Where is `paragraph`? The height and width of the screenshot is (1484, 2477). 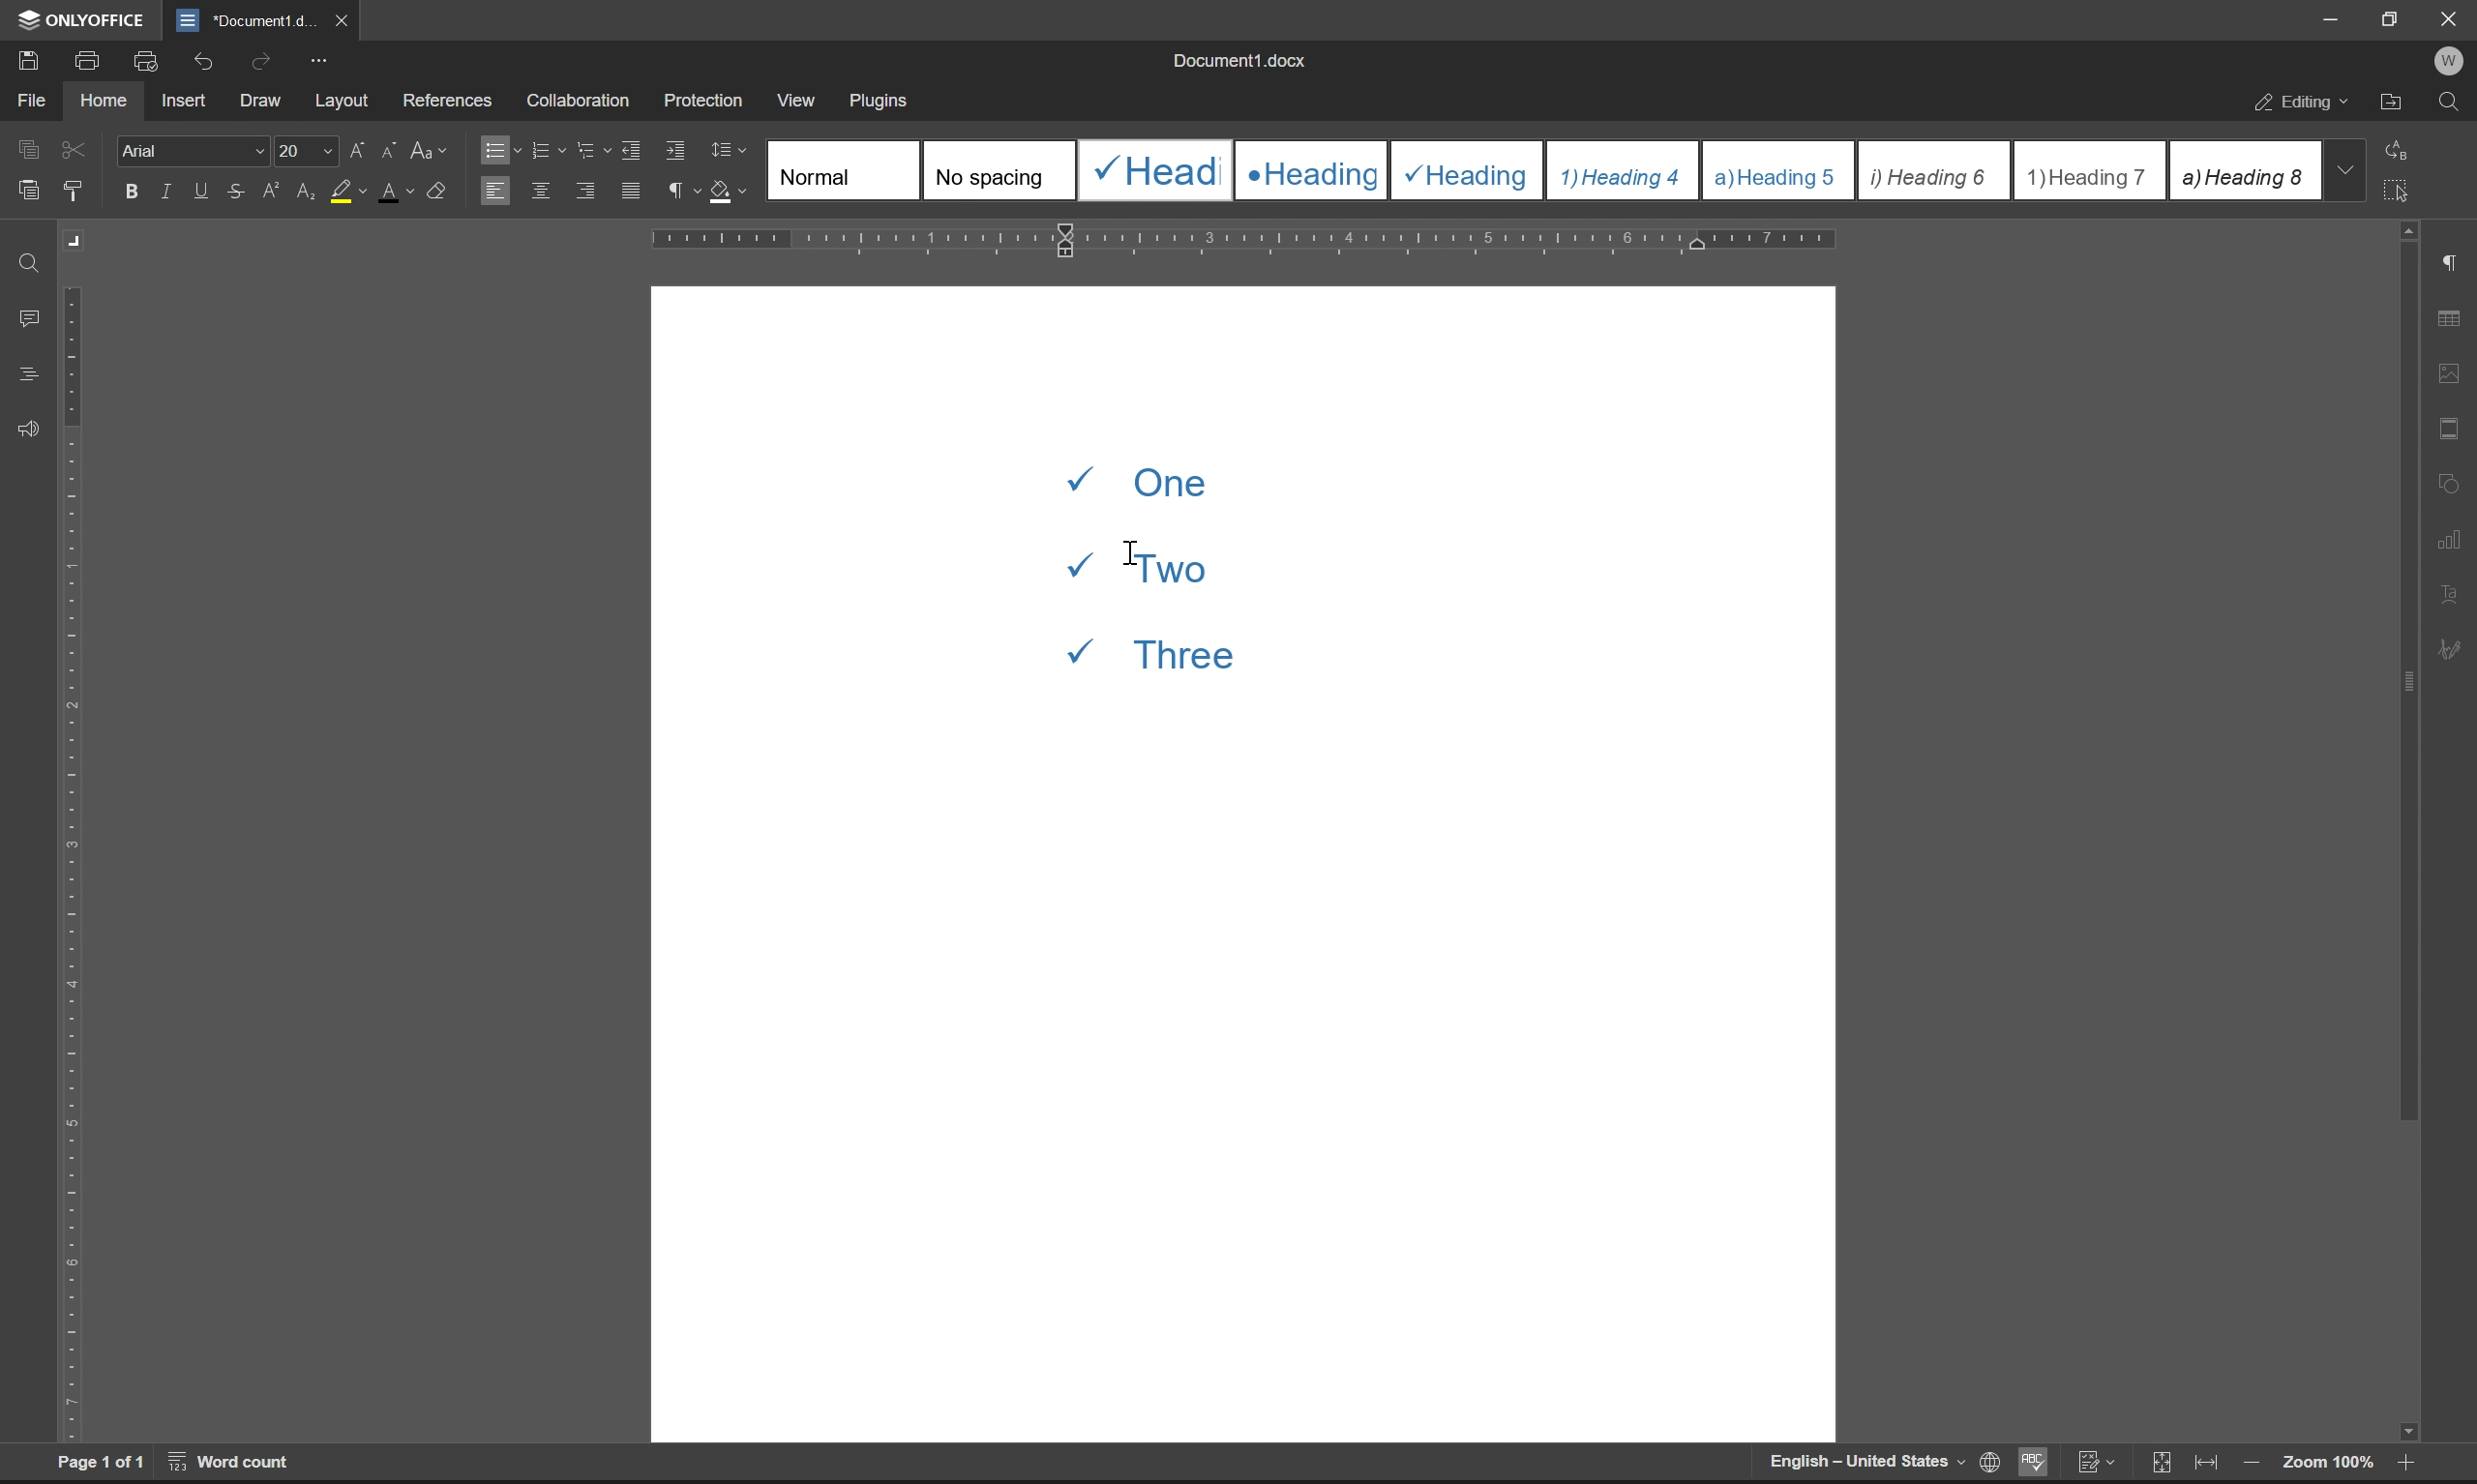 paragraph is located at coordinates (680, 190).